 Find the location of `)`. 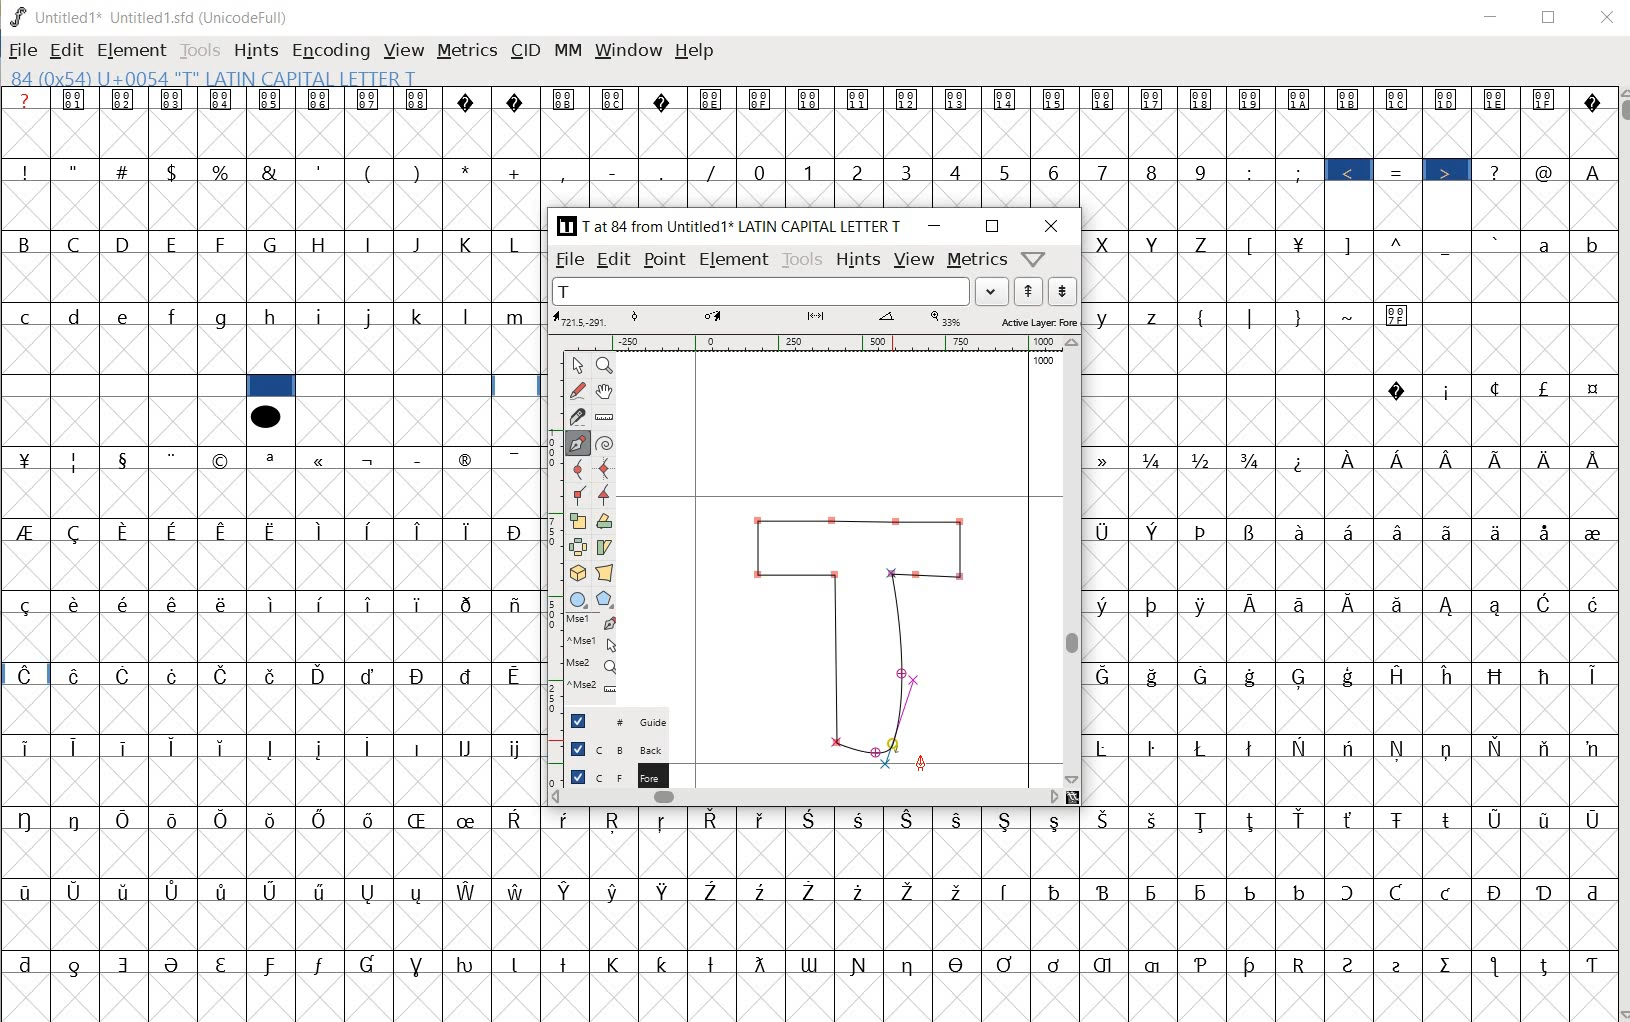

) is located at coordinates (1298, 317).